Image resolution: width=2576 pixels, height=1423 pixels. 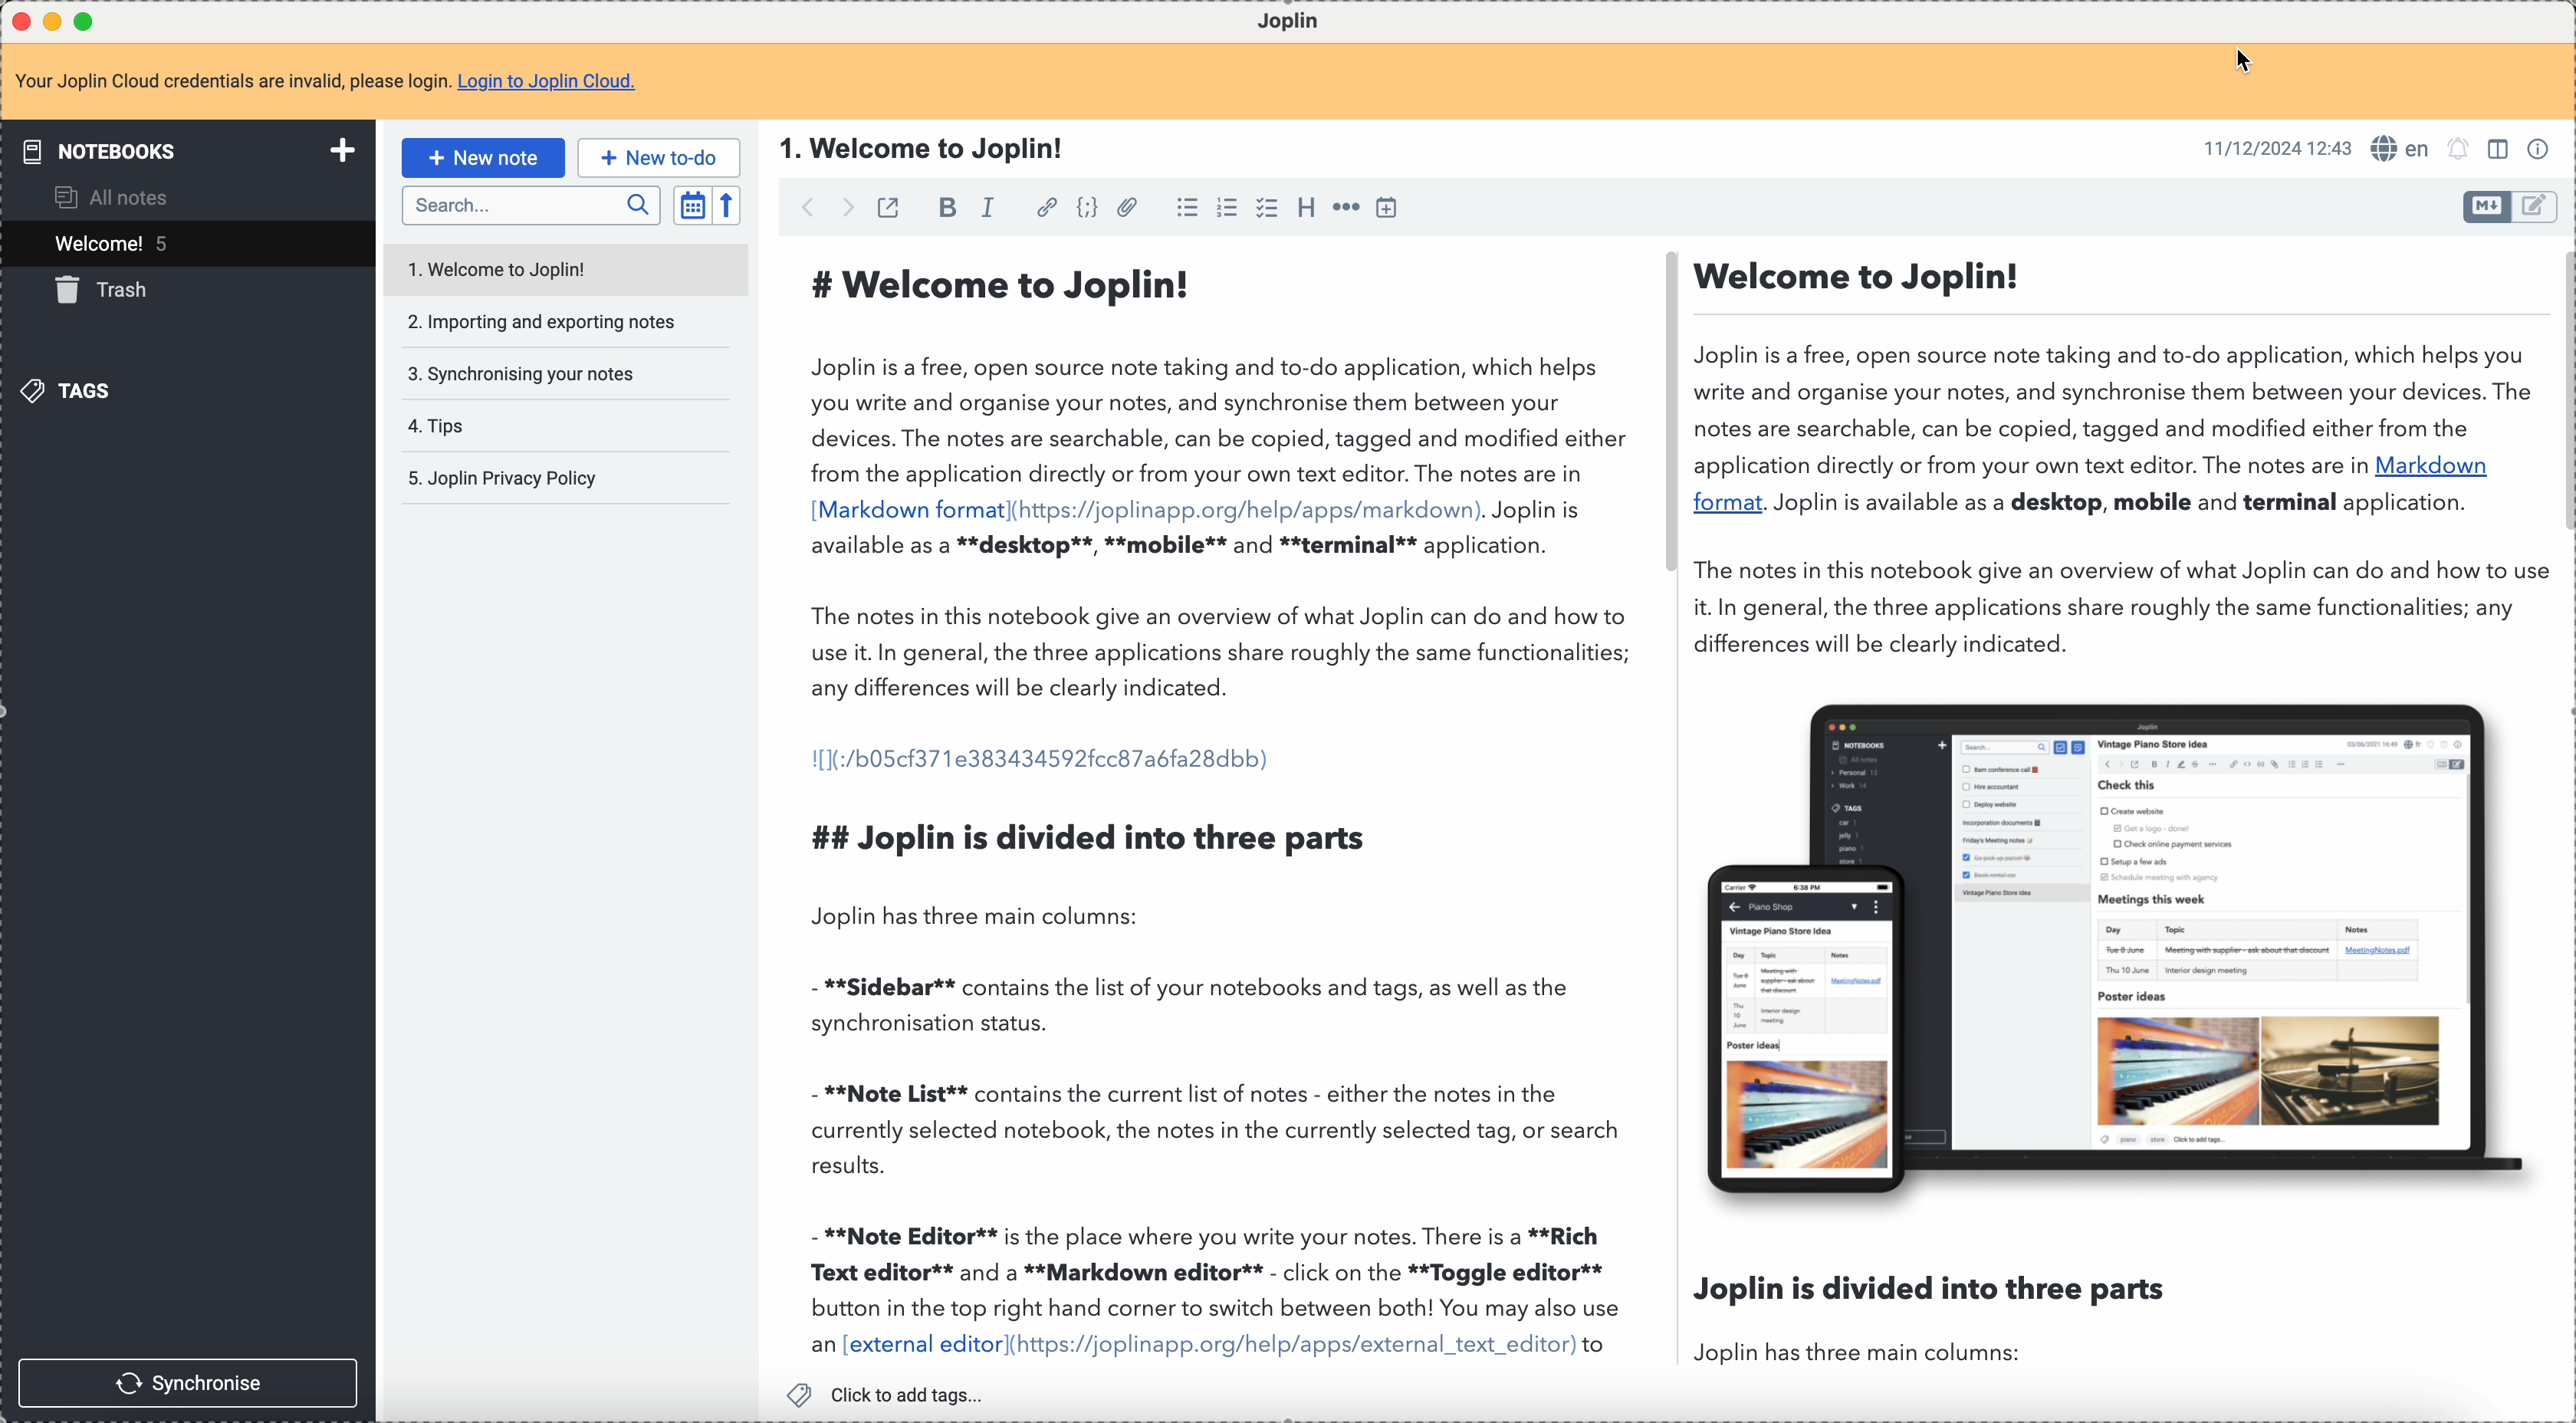 What do you see at coordinates (2031, 465) in the screenshot?
I see `application directly or from your own text editor. The notes are in` at bounding box center [2031, 465].